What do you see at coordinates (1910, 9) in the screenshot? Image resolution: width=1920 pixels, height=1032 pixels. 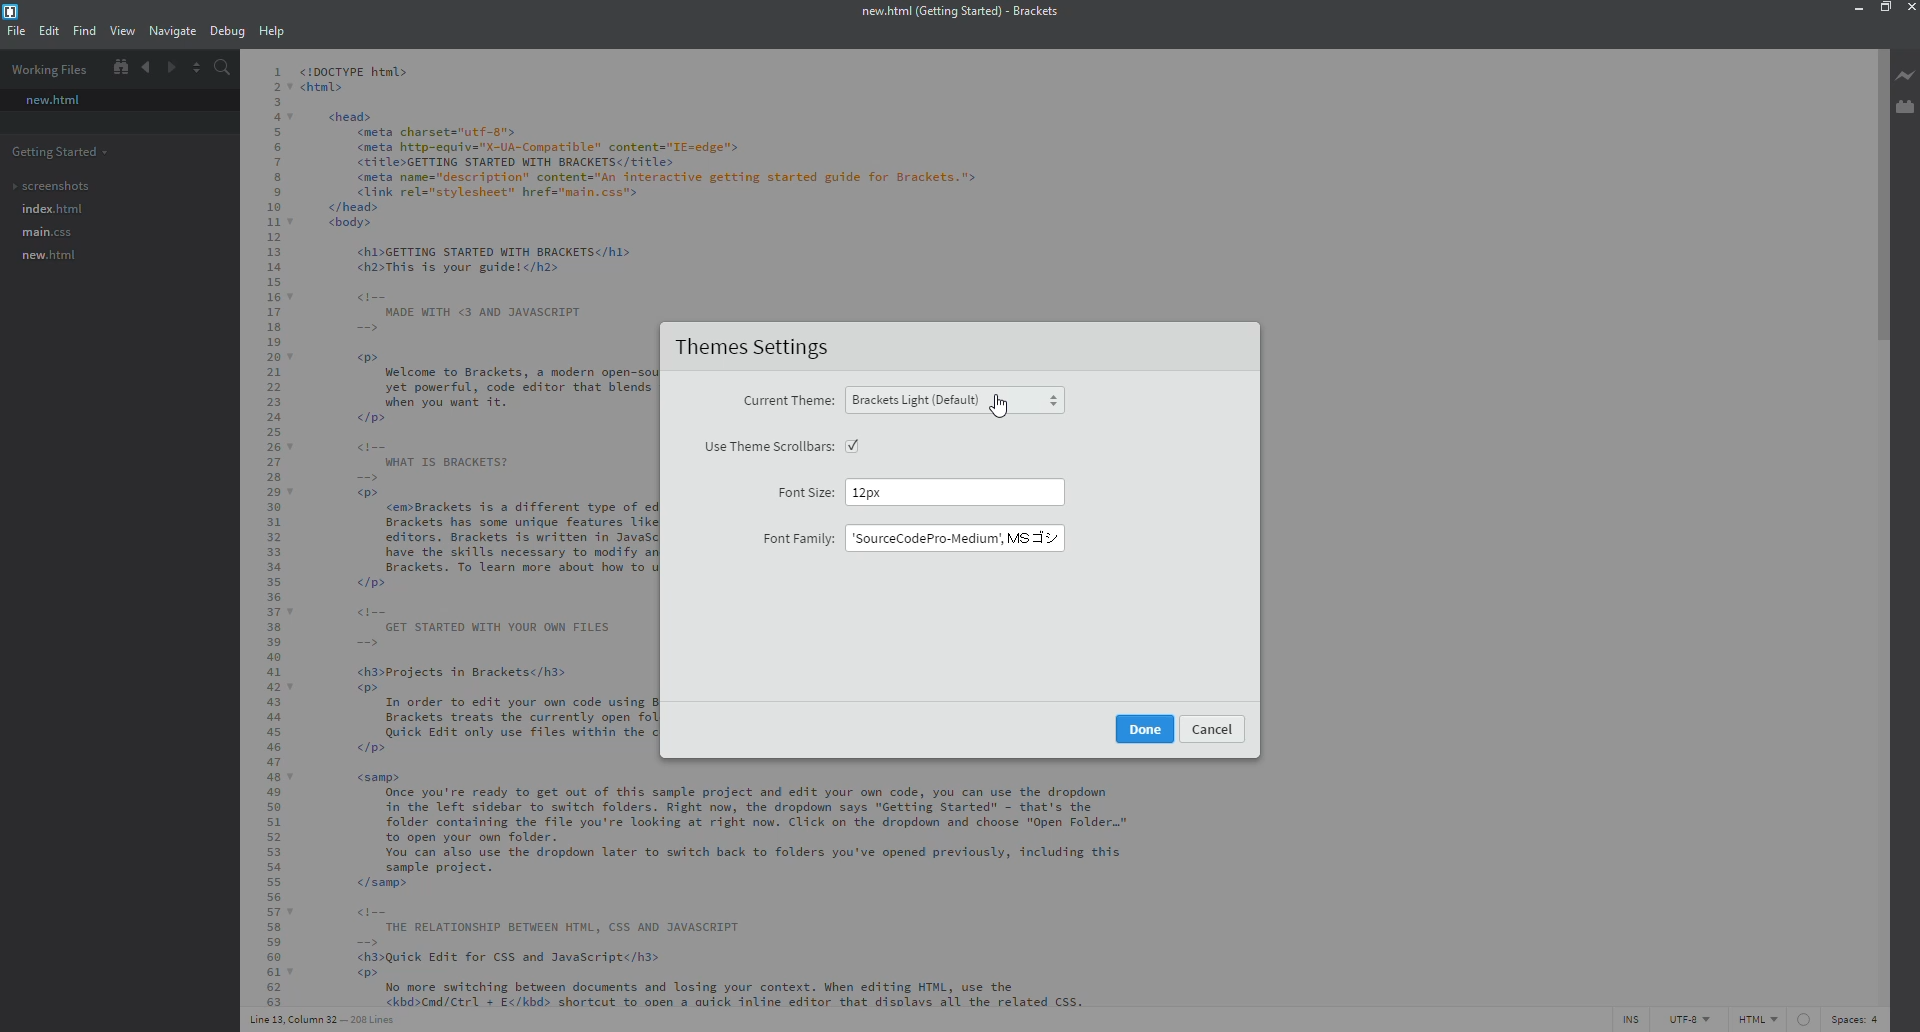 I see `close` at bounding box center [1910, 9].